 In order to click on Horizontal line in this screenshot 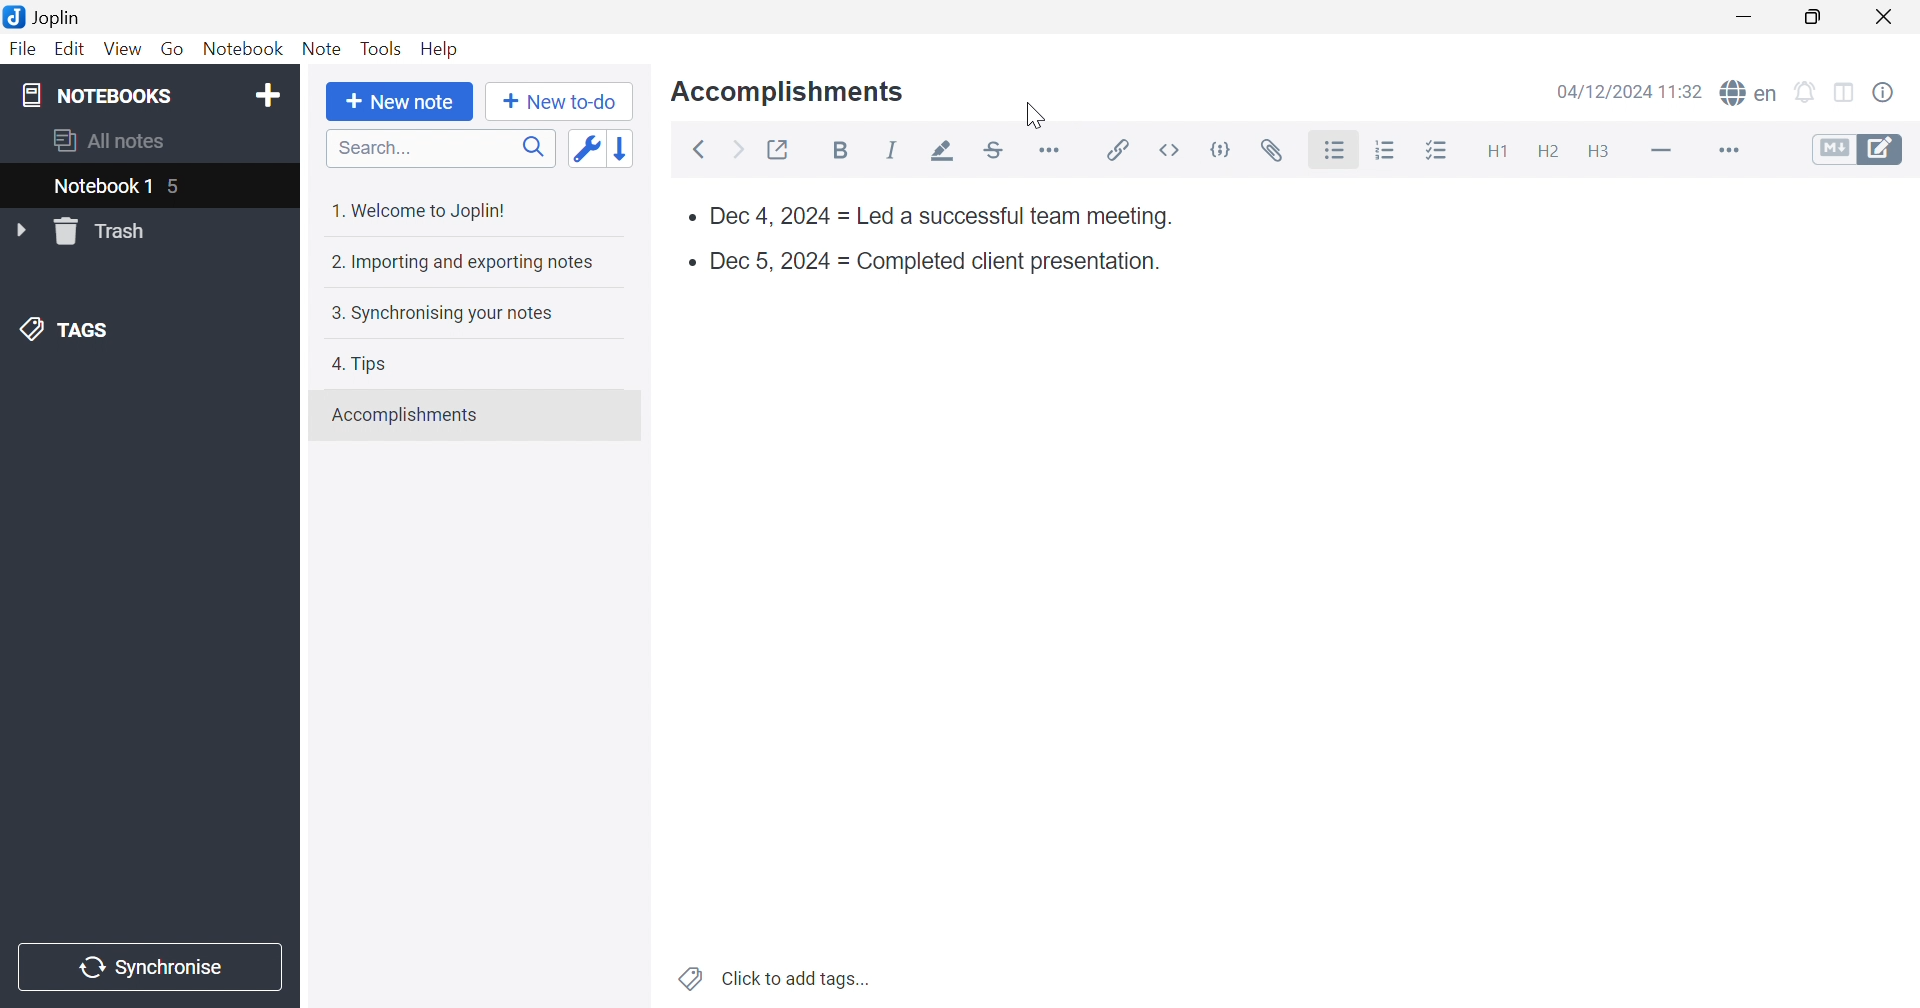, I will do `click(1665, 153)`.